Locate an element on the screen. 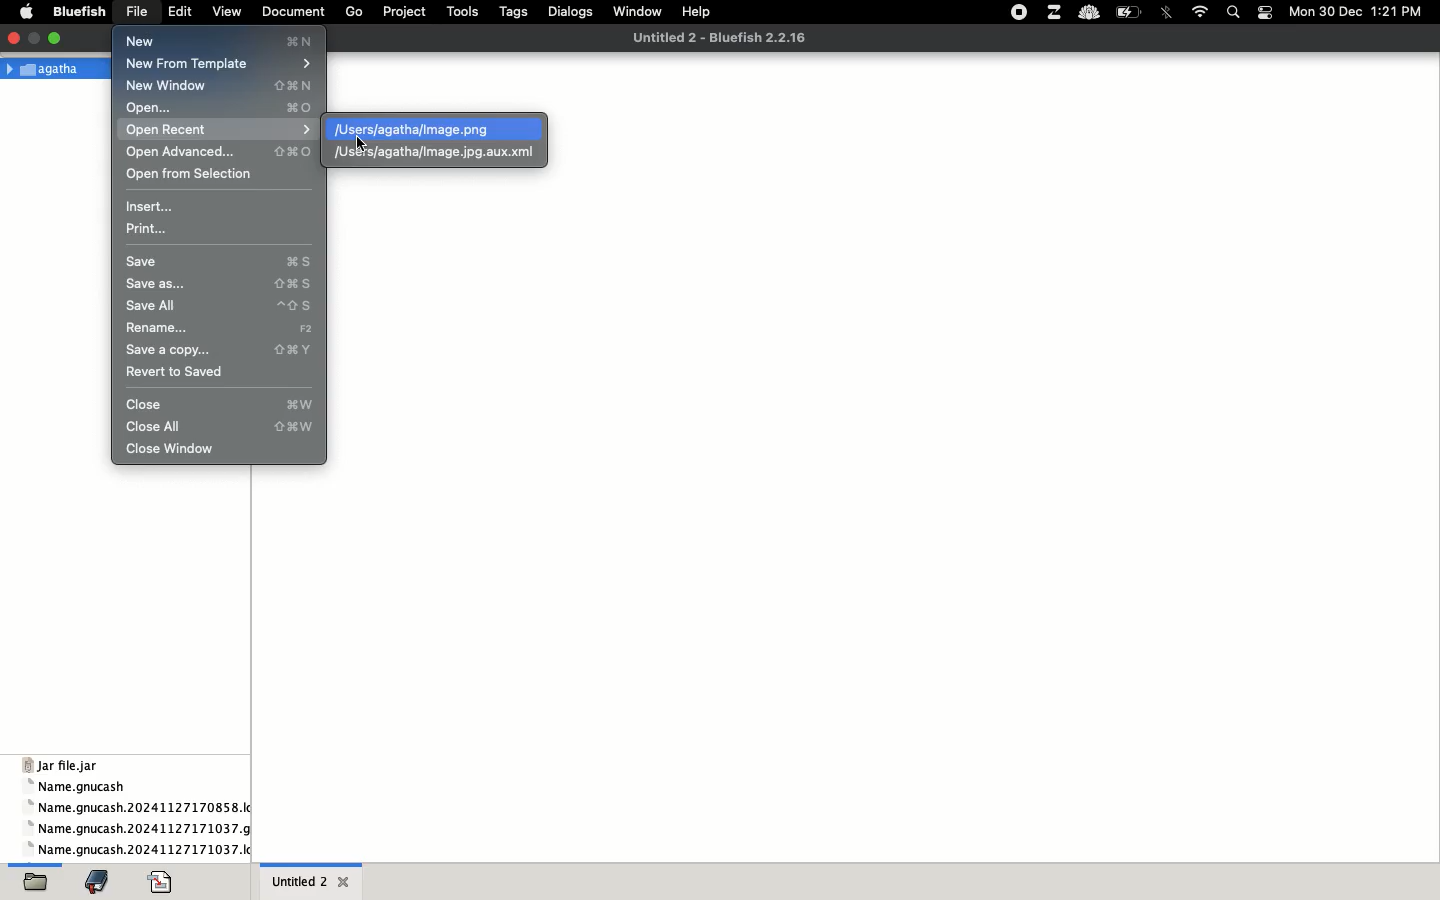 This screenshot has height=900, width=1440. click is located at coordinates (360, 145).